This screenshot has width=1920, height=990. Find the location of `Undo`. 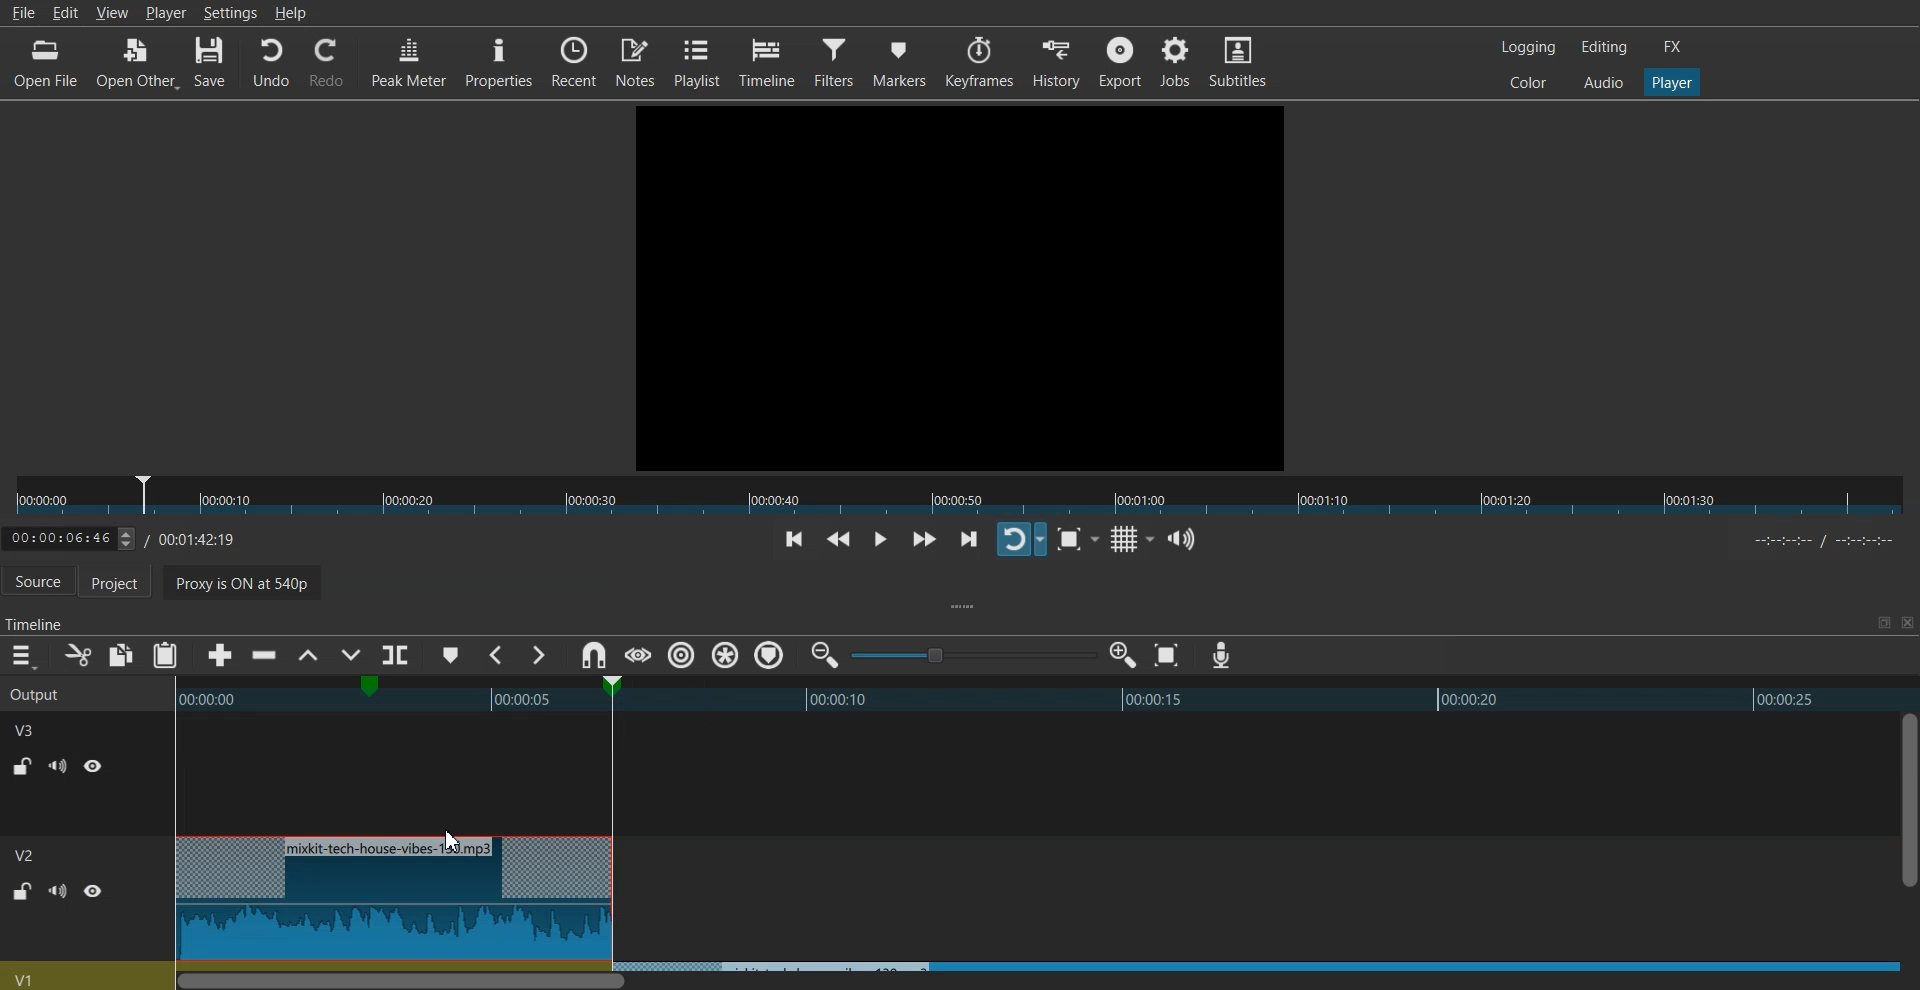

Undo is located at coordinates (271, 63).